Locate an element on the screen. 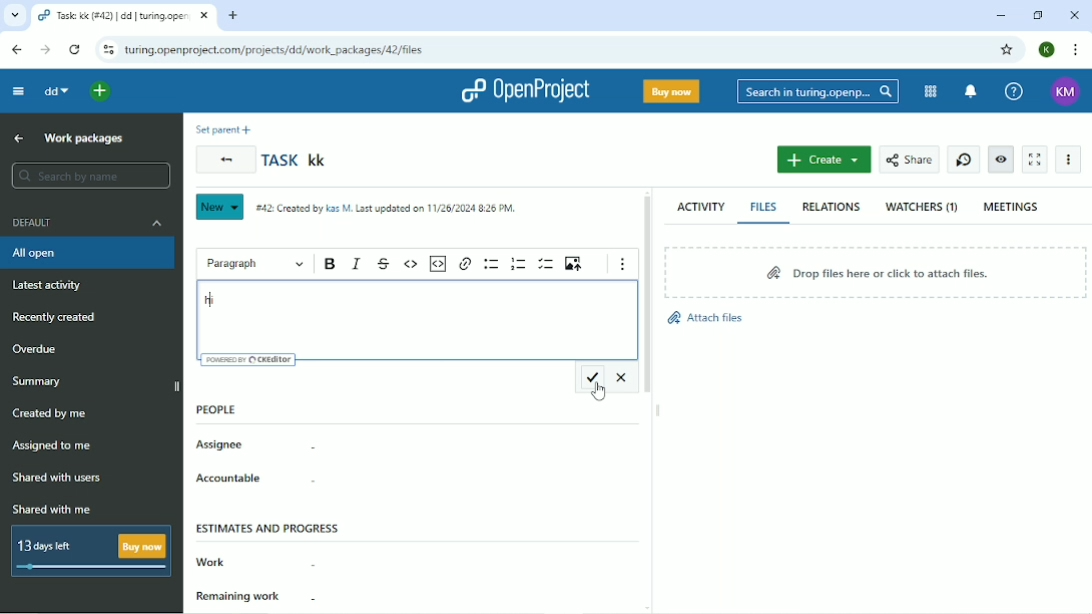 This screenshot has width=1092, height=614. #42: Created by Kas M. Last updated on 11/26/2024 8:26 PM is located at coordinates (388, 208).